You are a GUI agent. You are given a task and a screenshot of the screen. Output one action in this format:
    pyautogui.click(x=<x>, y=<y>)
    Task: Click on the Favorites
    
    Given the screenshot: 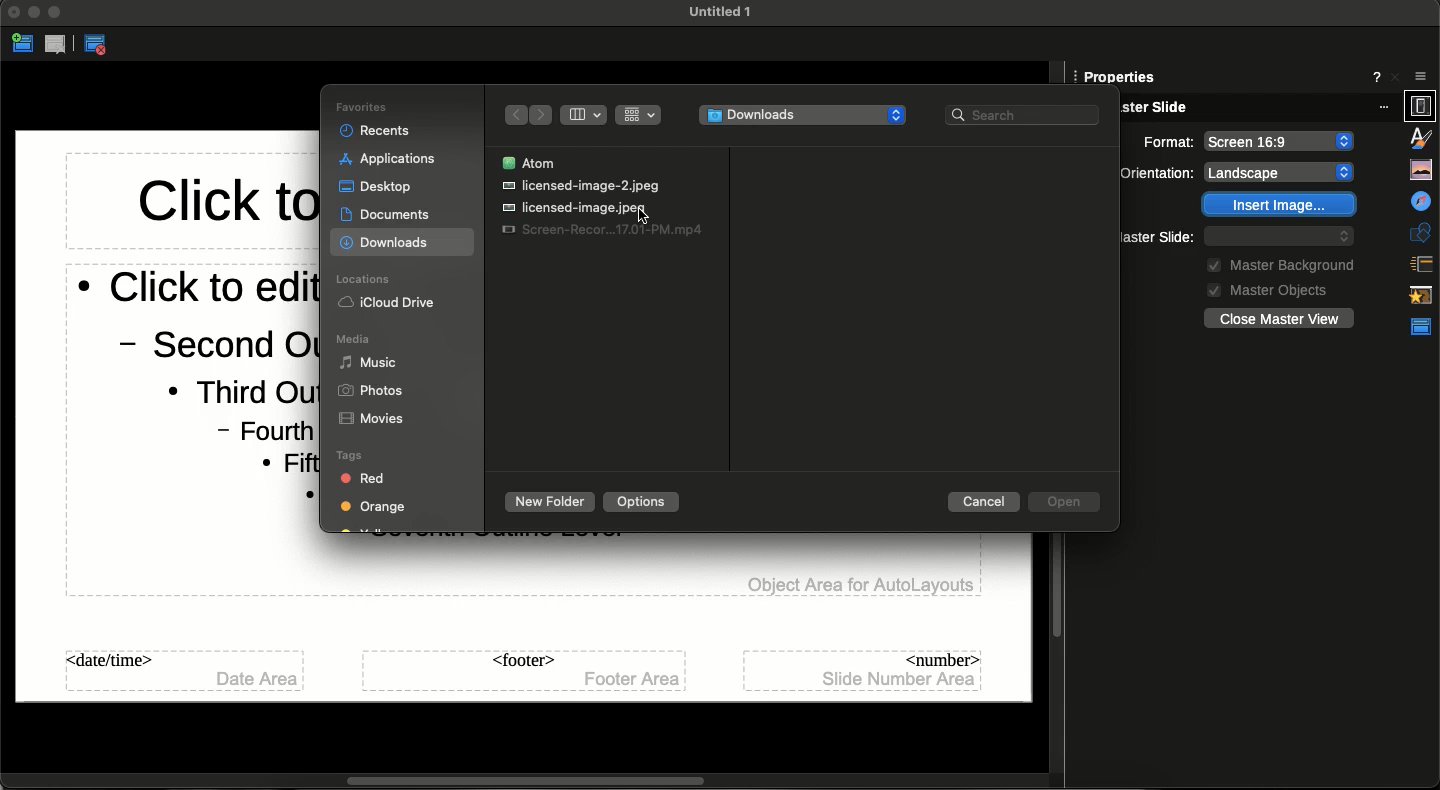 What is the action you would take?
    pyautogui.click(x=358, y=106)
    